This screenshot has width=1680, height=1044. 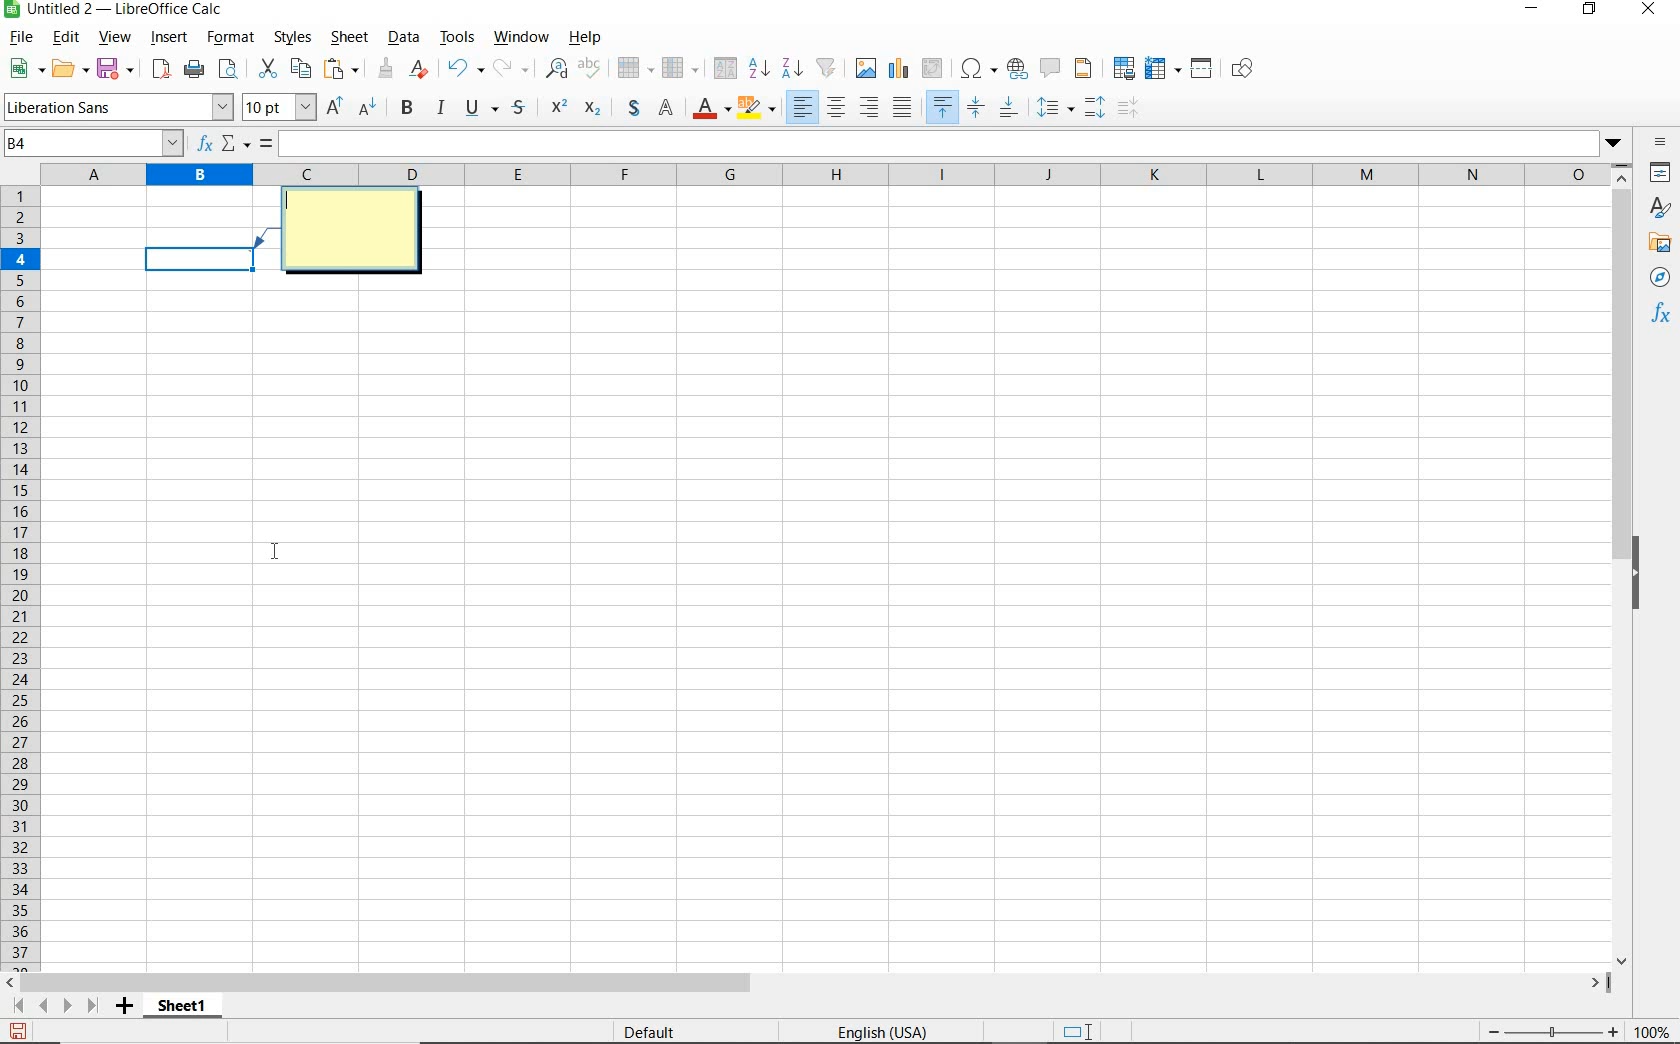 What do you see at coordinates (1660, 142) in the screenshot?
I see `sidebar settings` at bounding box center [1660, 142].